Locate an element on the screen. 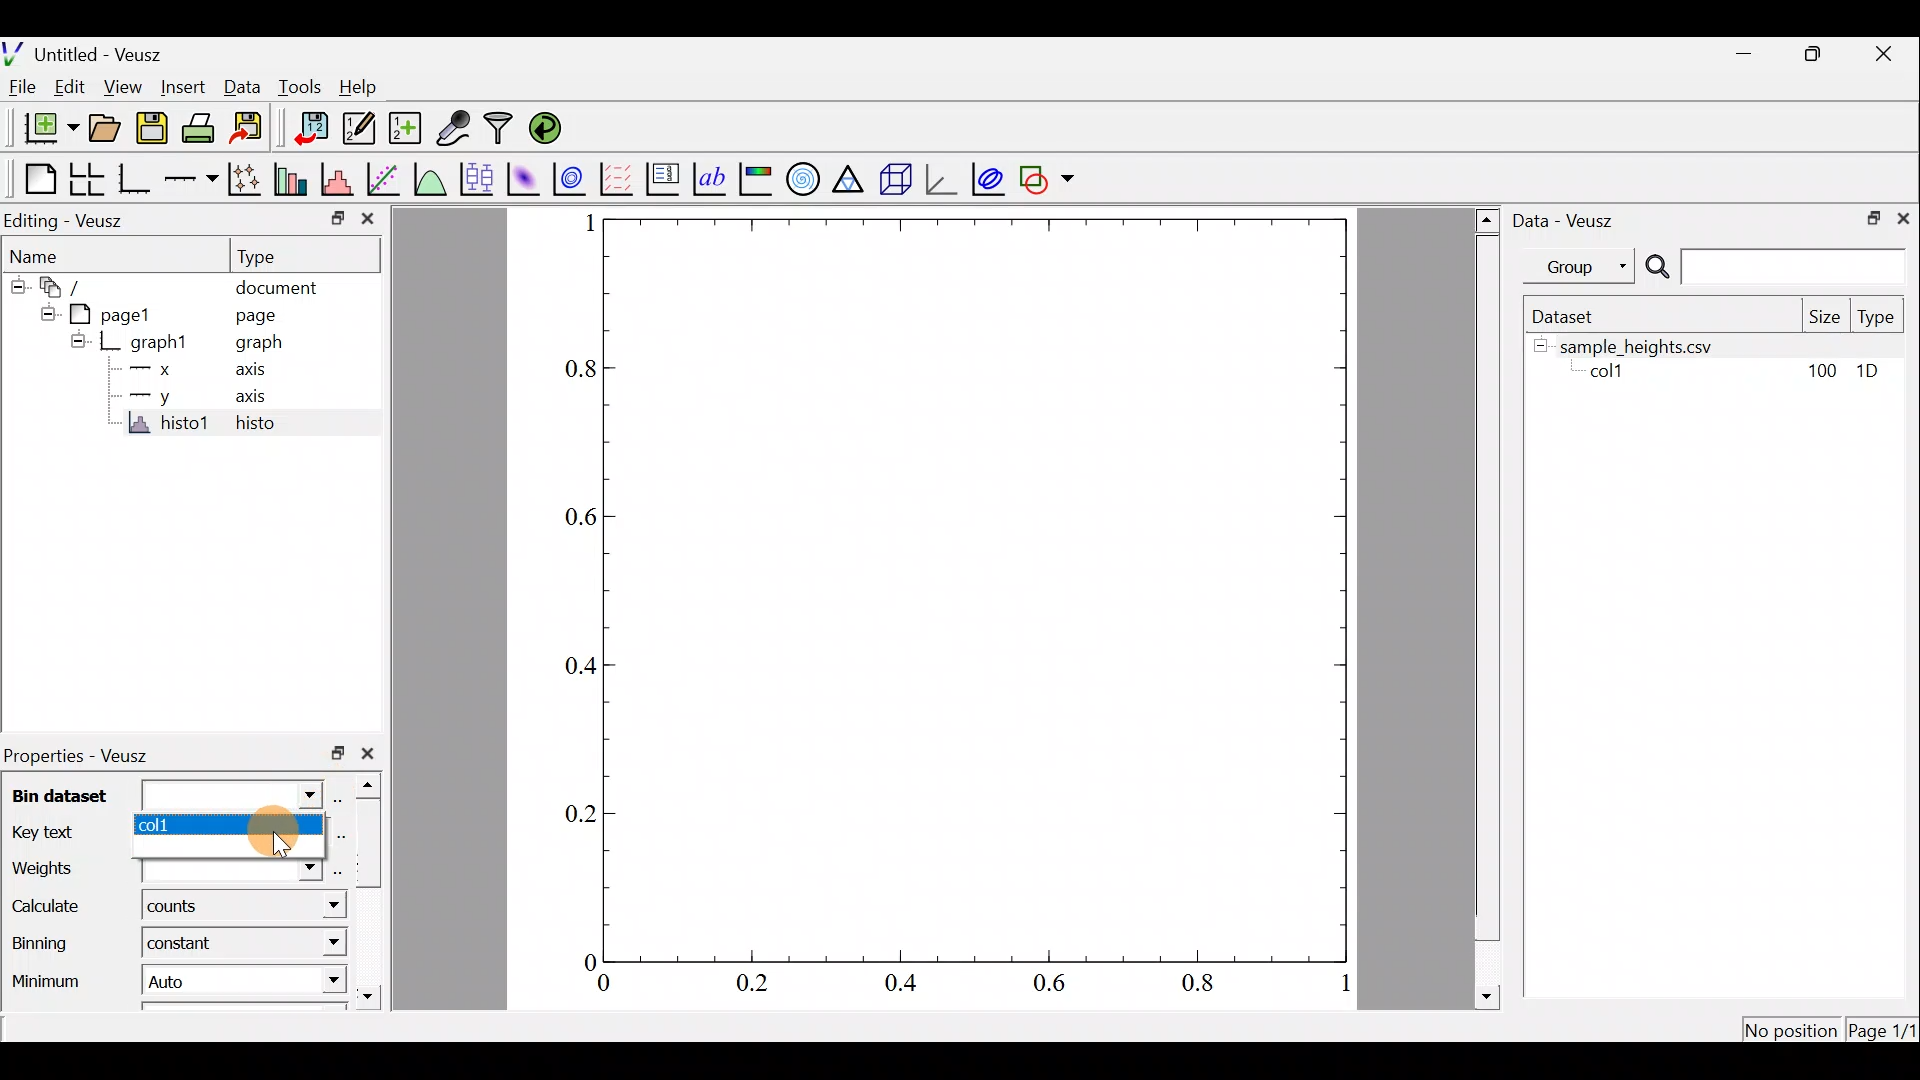 The width and height of the screenshot is (1920, 1080). plot key is located at coordinates (666, 177).